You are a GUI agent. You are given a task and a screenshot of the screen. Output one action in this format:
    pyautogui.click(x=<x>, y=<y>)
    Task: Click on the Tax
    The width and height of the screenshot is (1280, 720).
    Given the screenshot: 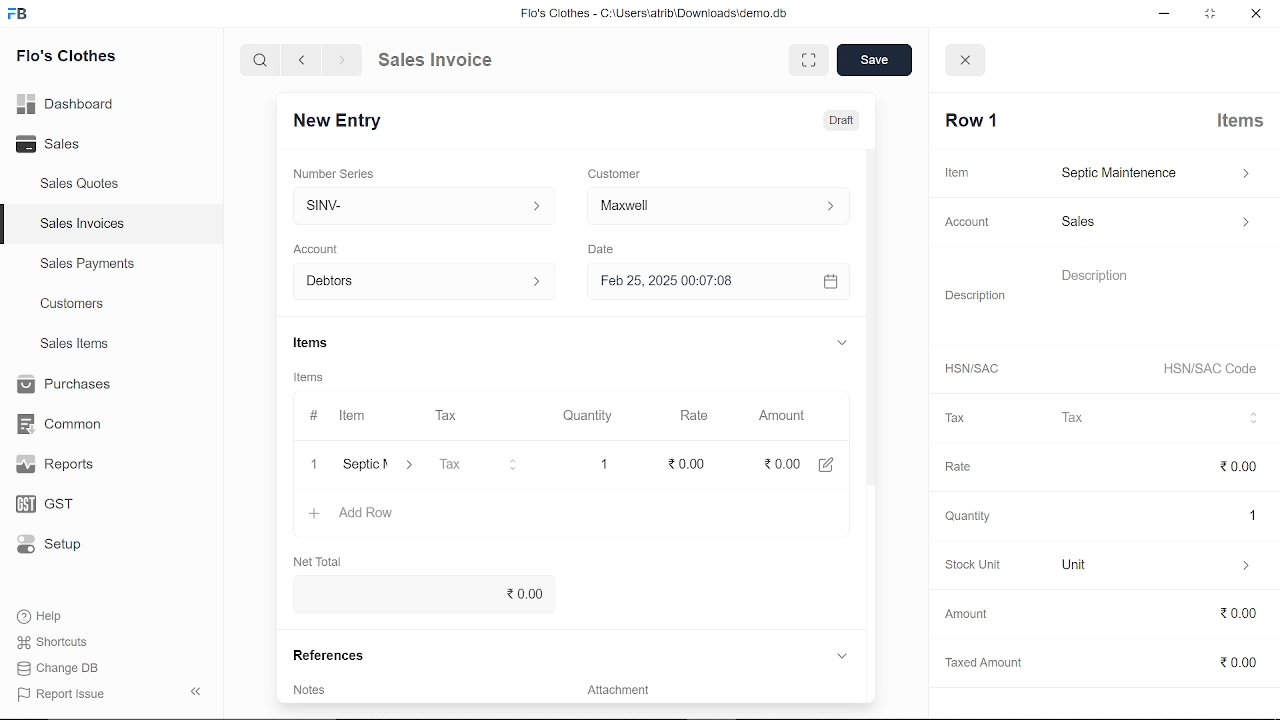 What is the action you would take?
    pyautogui.click(x=954, y=419)
    